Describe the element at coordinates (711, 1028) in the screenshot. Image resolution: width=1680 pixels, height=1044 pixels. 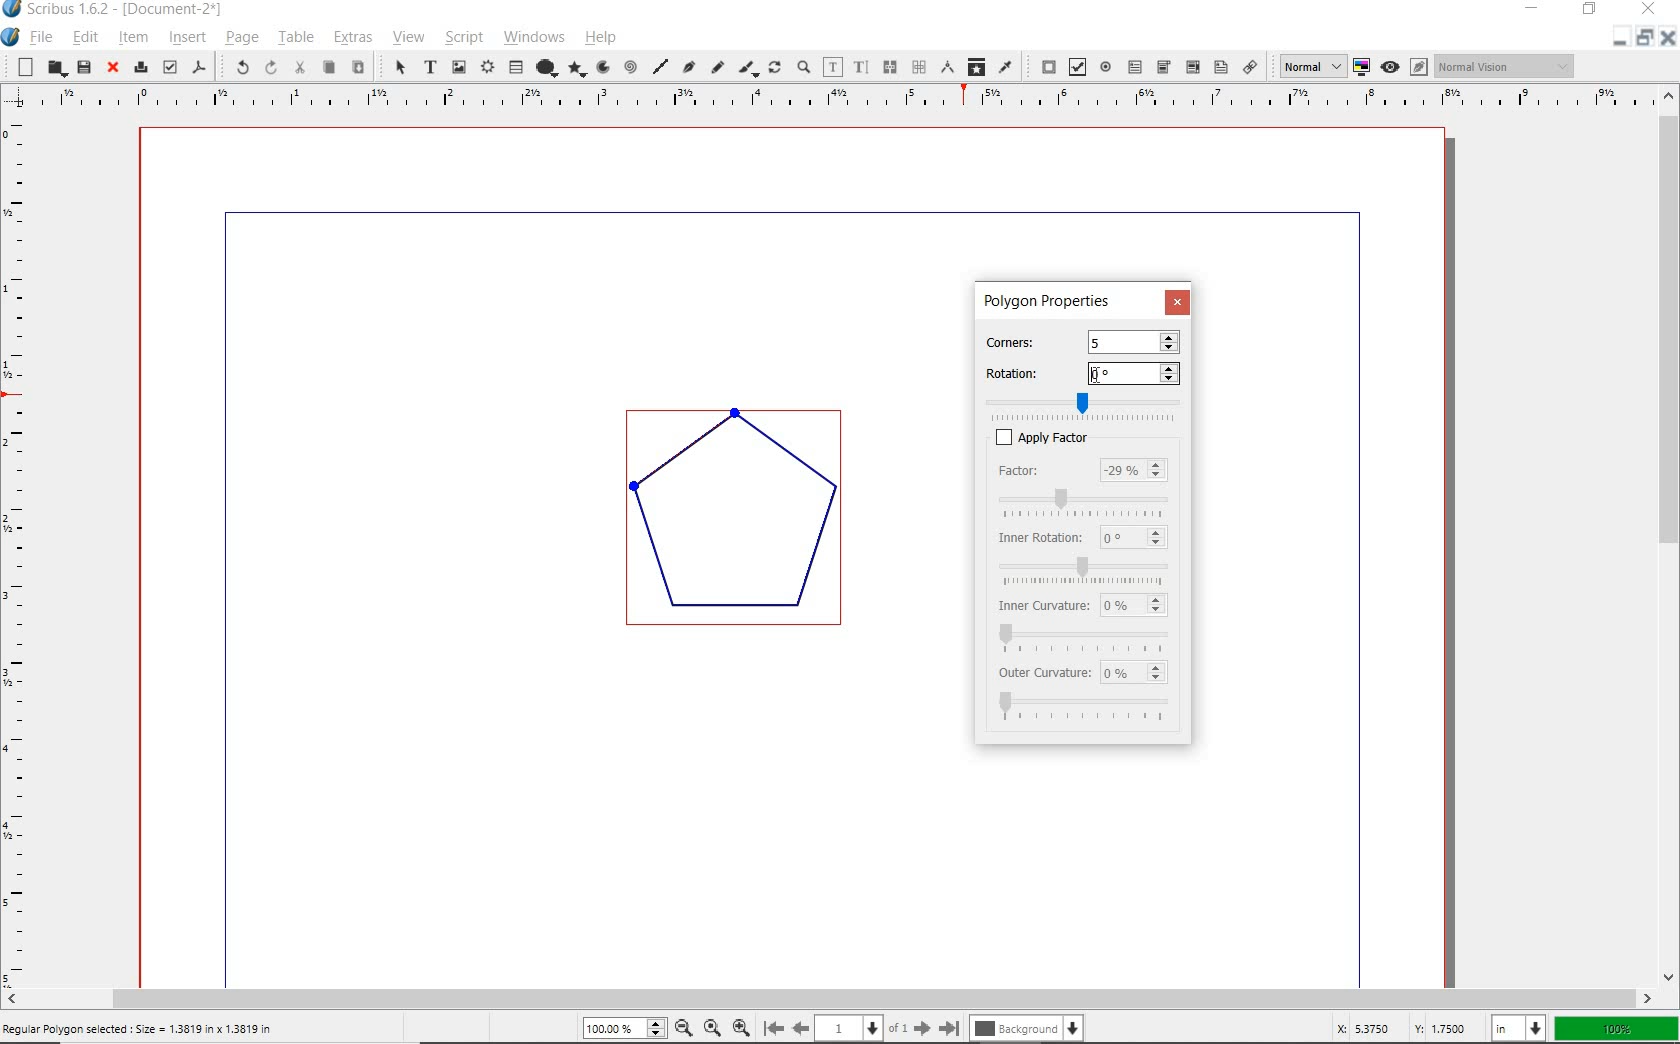
I see `zoom to` at that location.